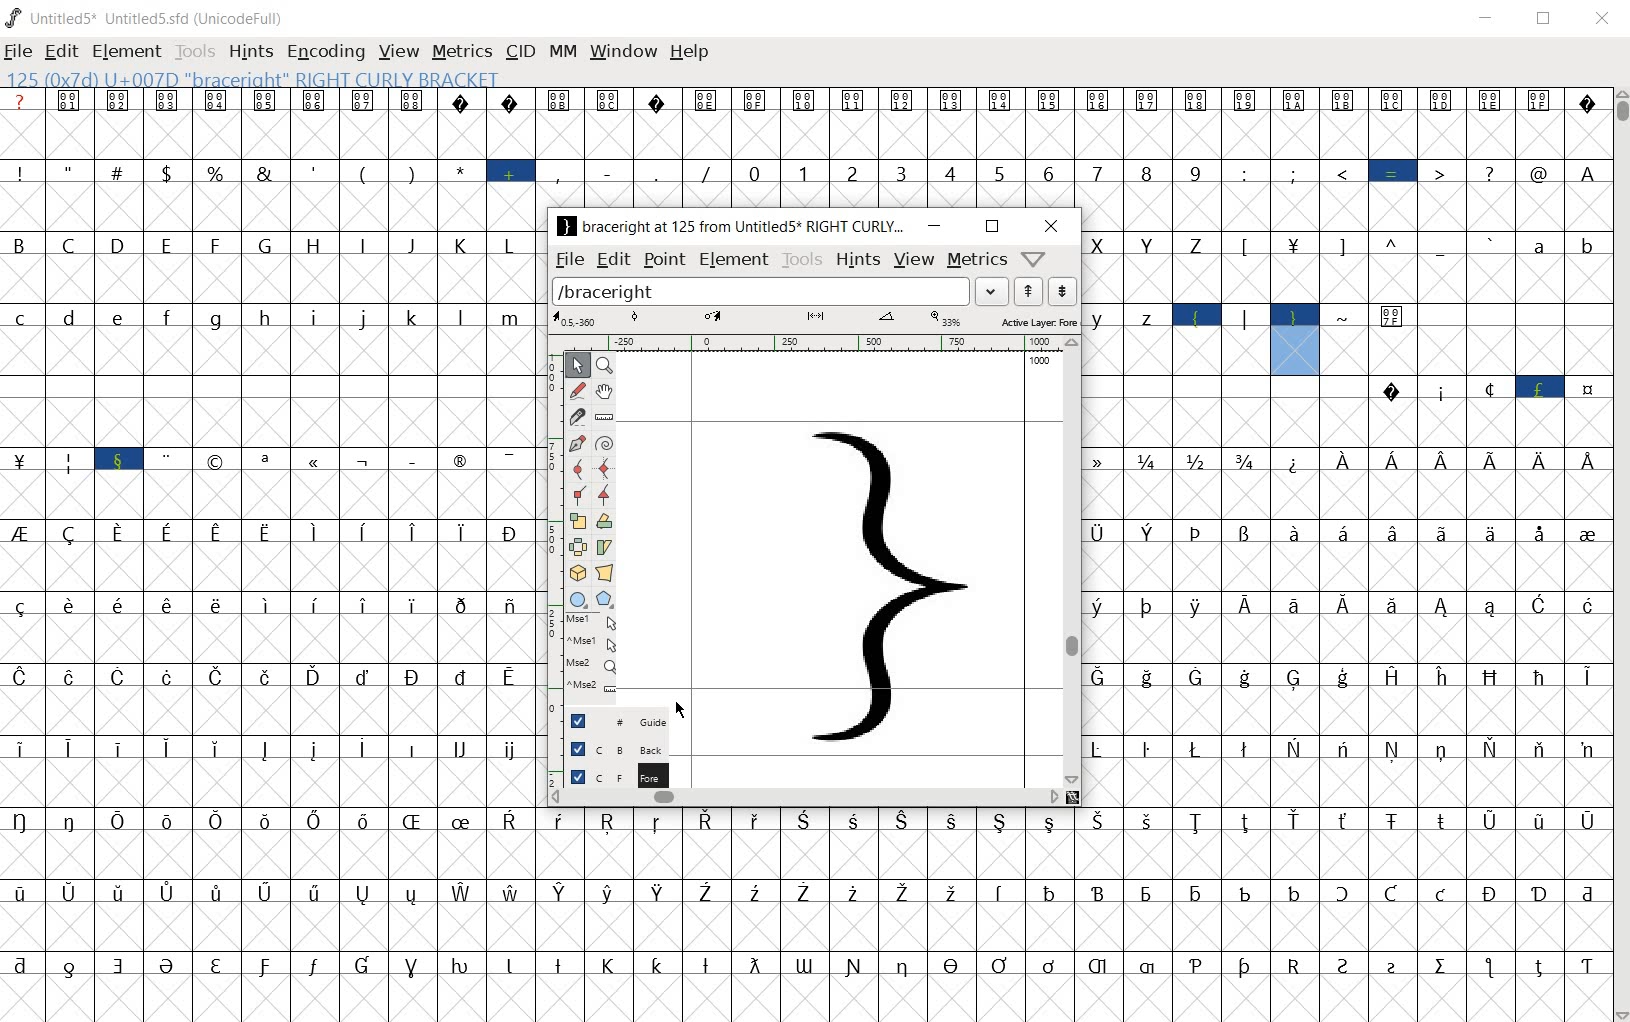 Image resolution: width=1630 pixels, height=1022 pixels. Describe the element at coordinates (576, 521) in the screenshot. I see `scale the selection` at that location.